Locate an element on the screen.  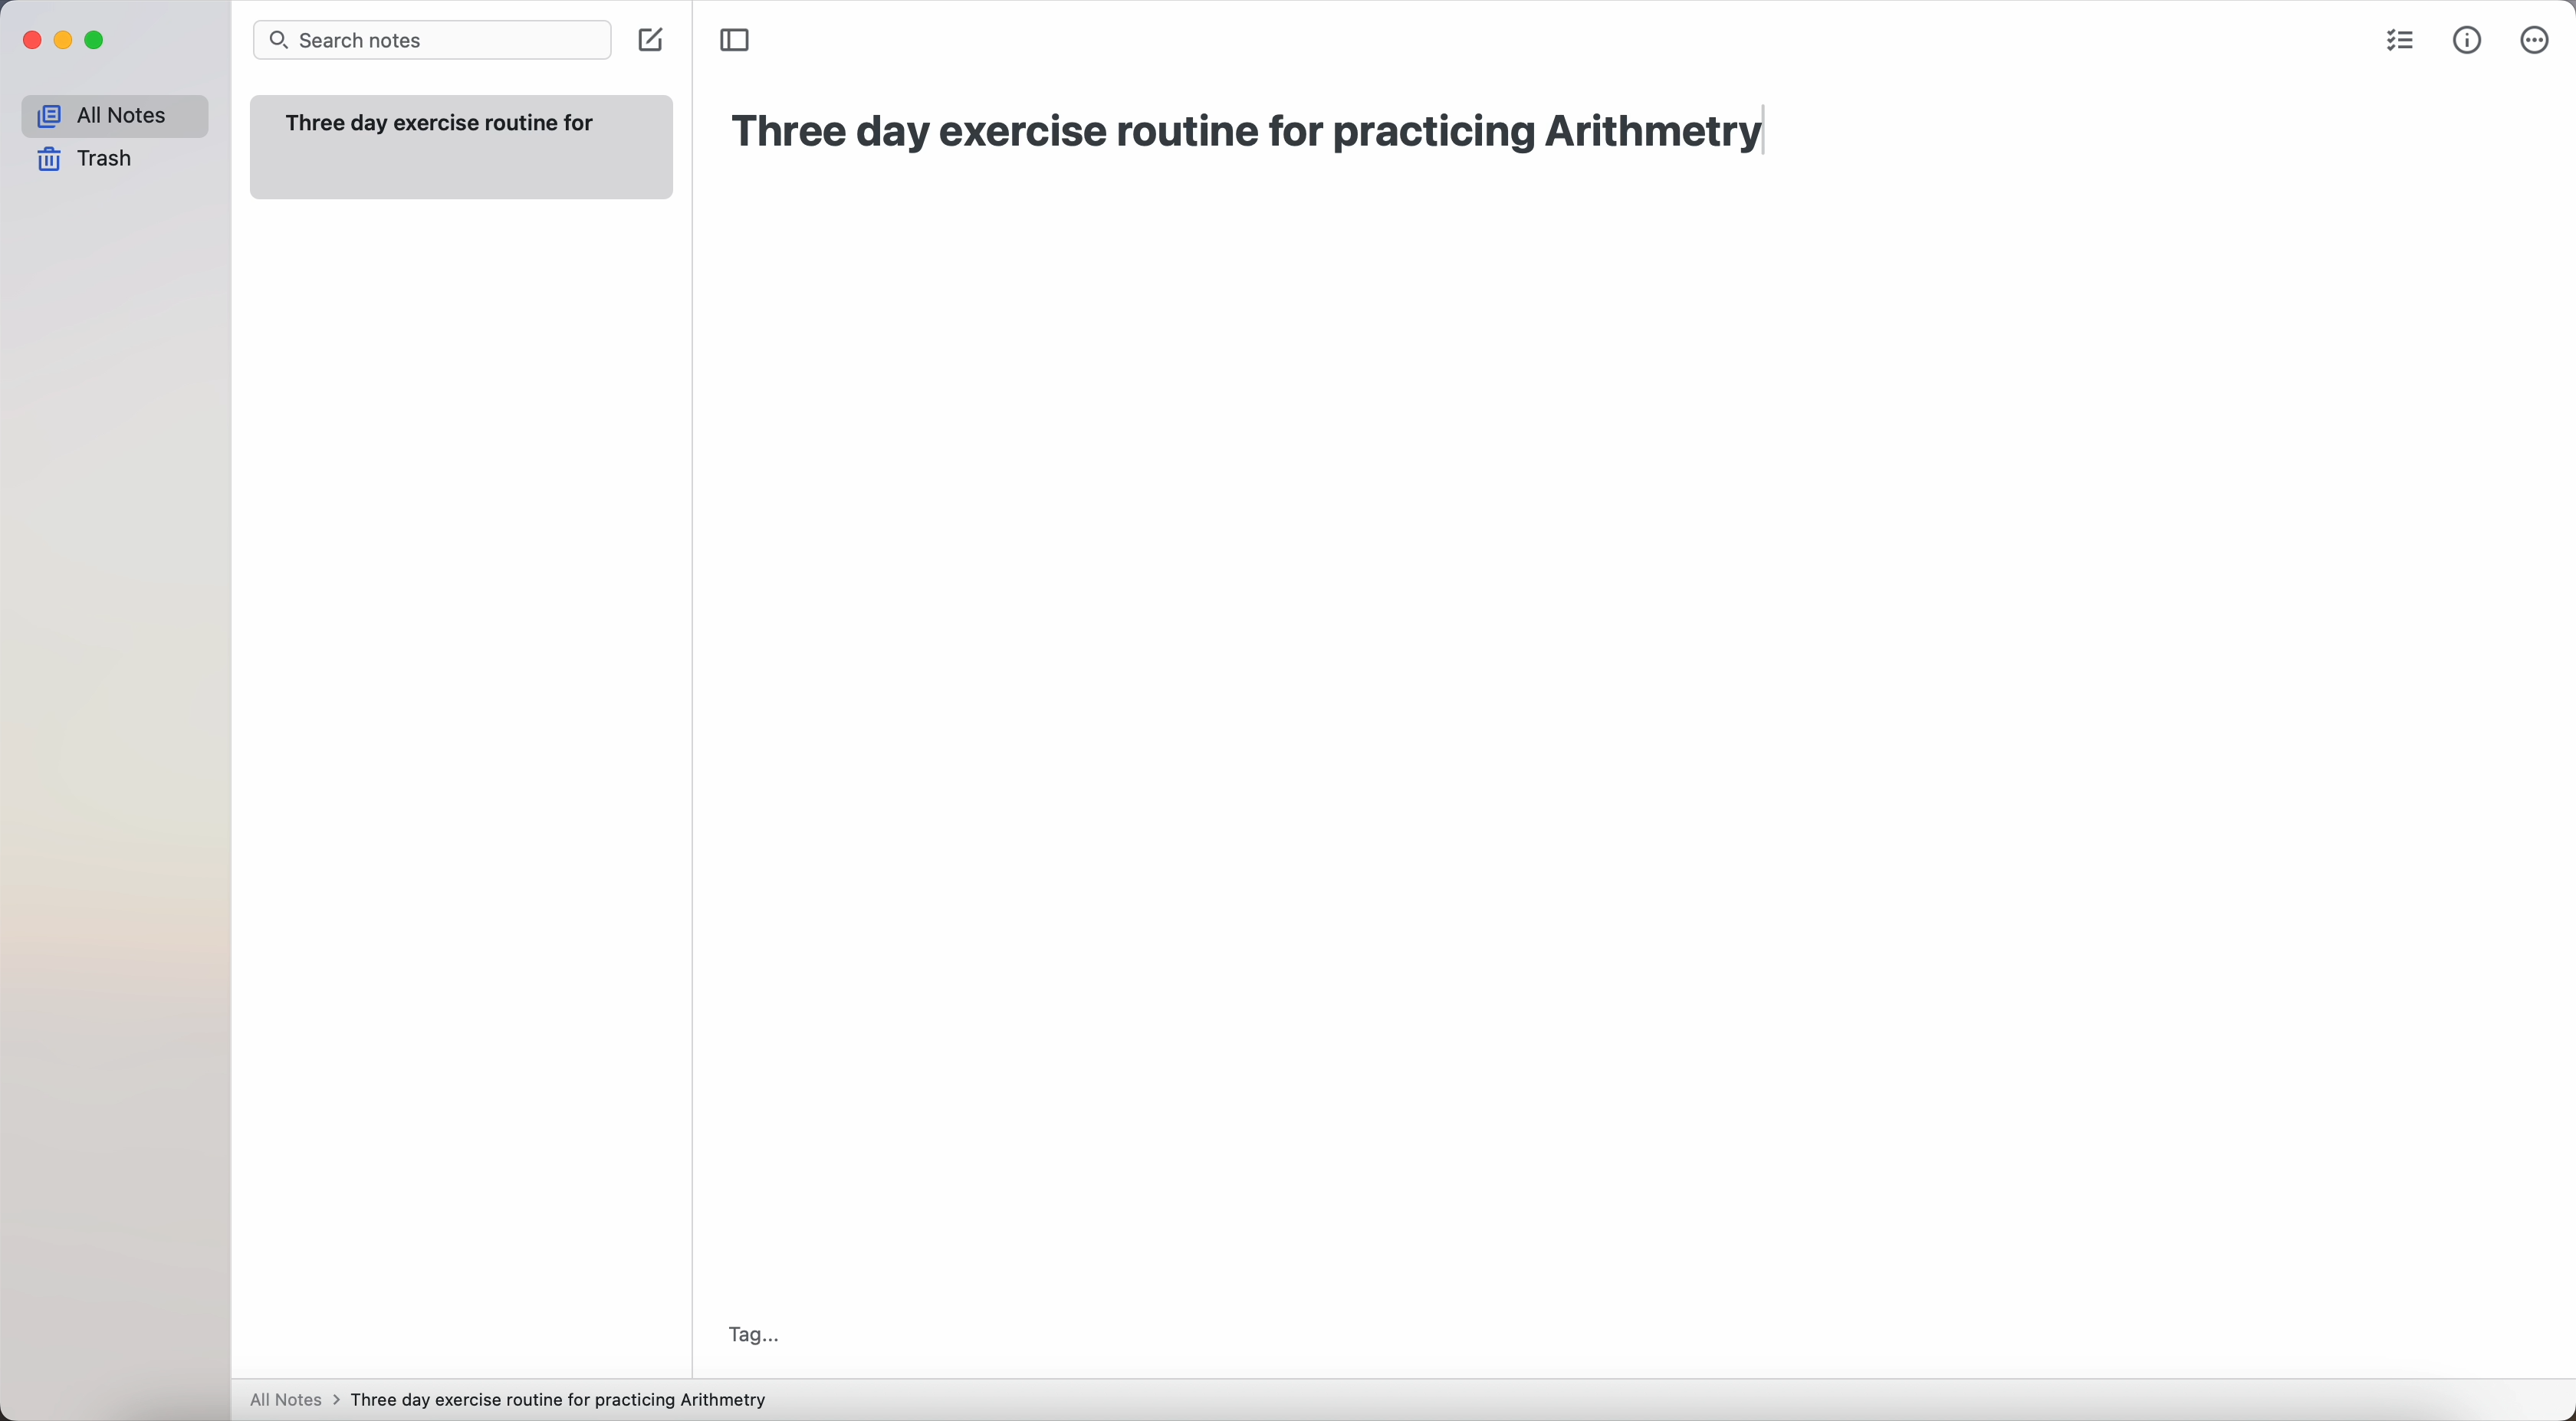
three day exercise routine for is located at coordinates (446, 123).